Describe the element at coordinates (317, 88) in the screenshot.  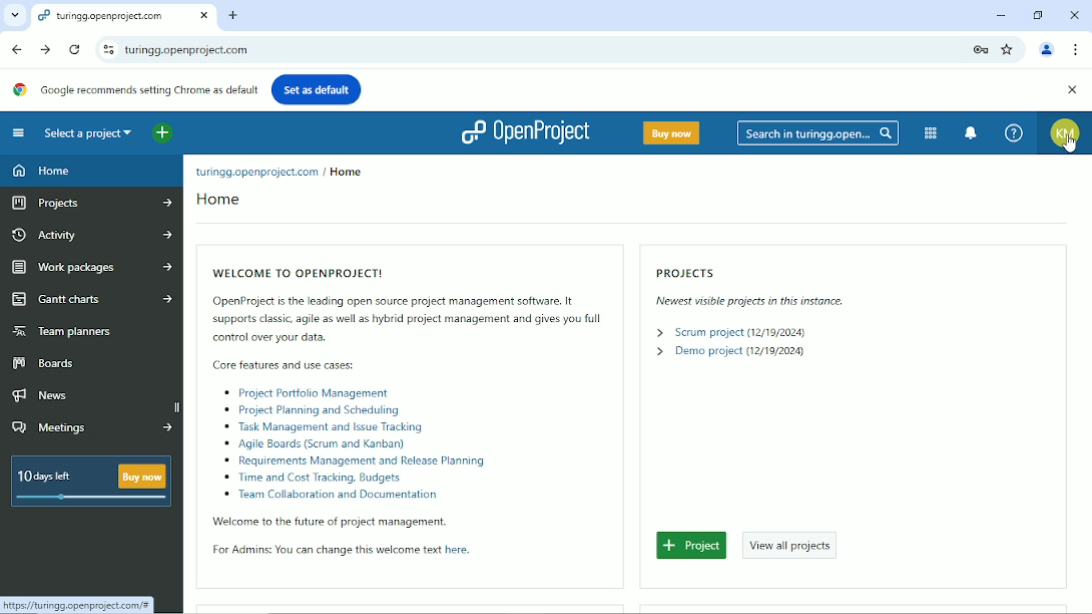
I see `Set as default ` at that location.